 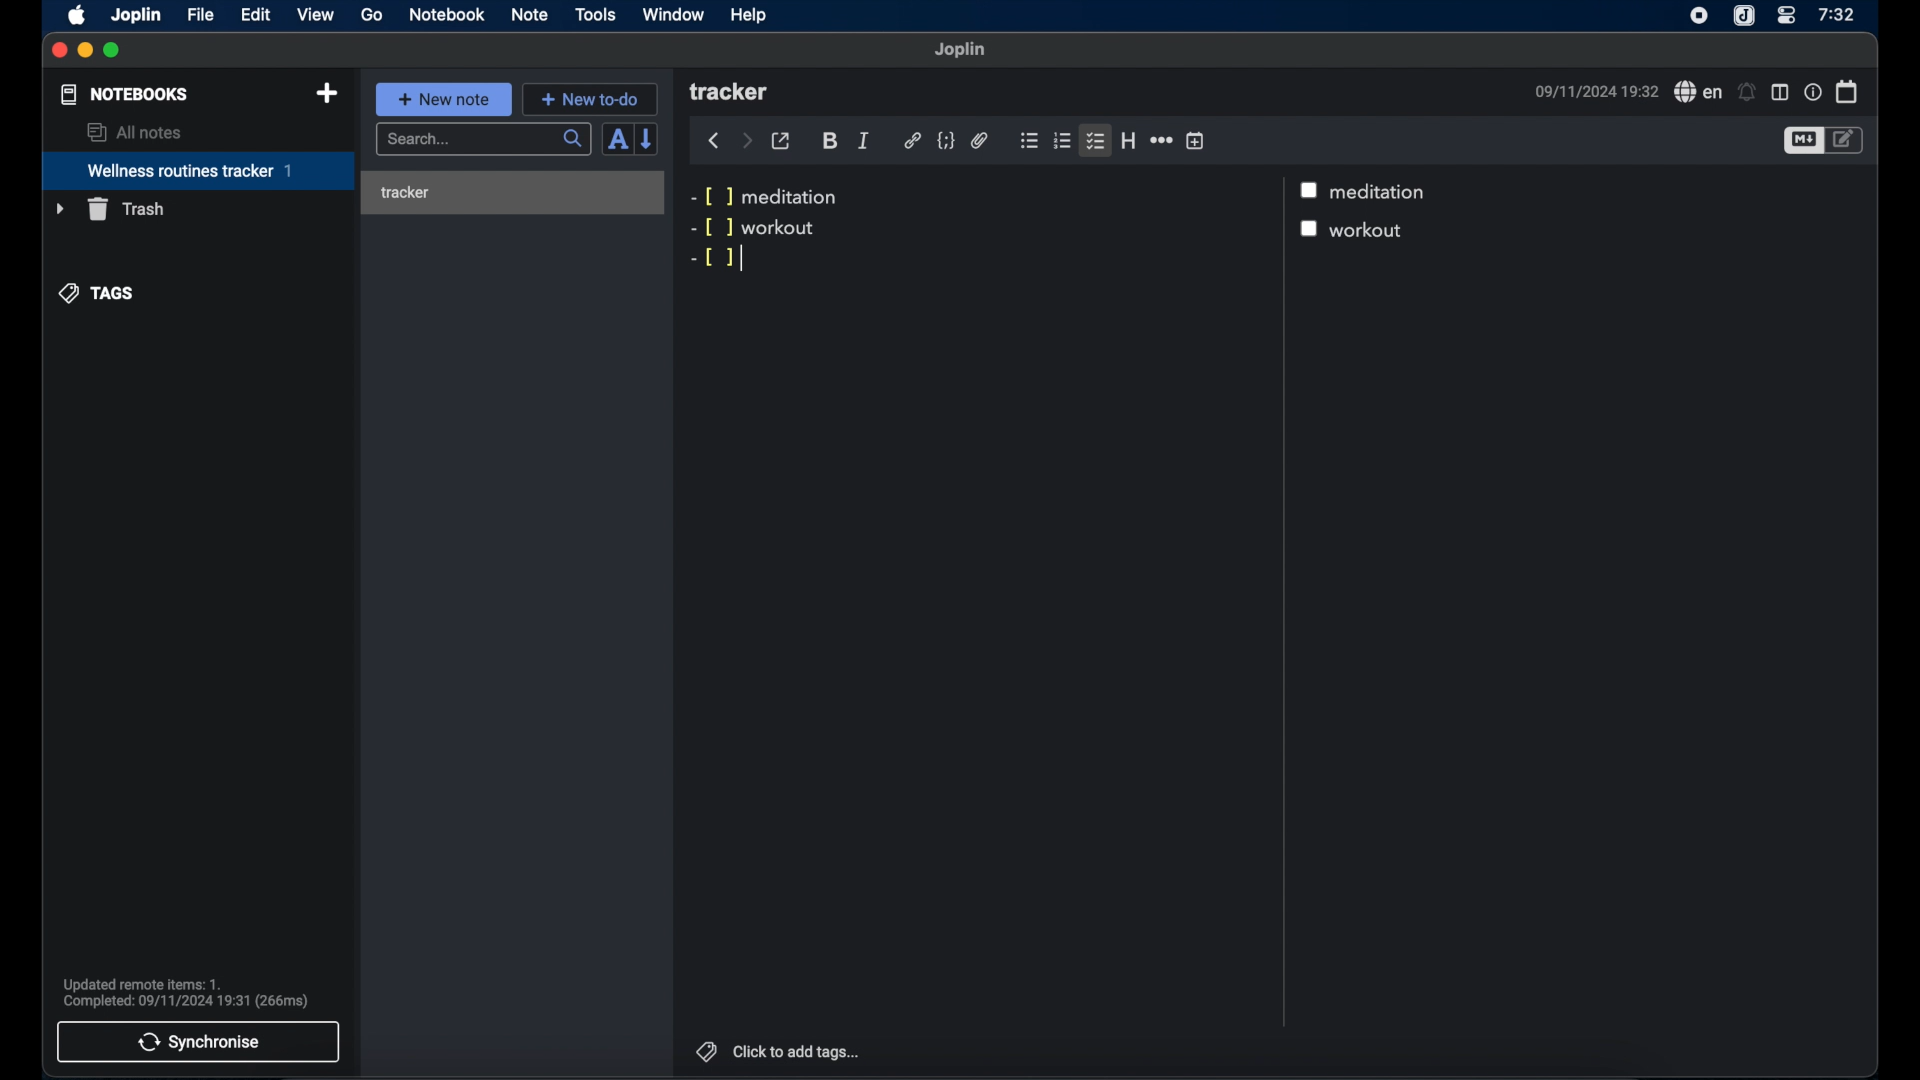 I want to click on go, so click(x=372, y=14).